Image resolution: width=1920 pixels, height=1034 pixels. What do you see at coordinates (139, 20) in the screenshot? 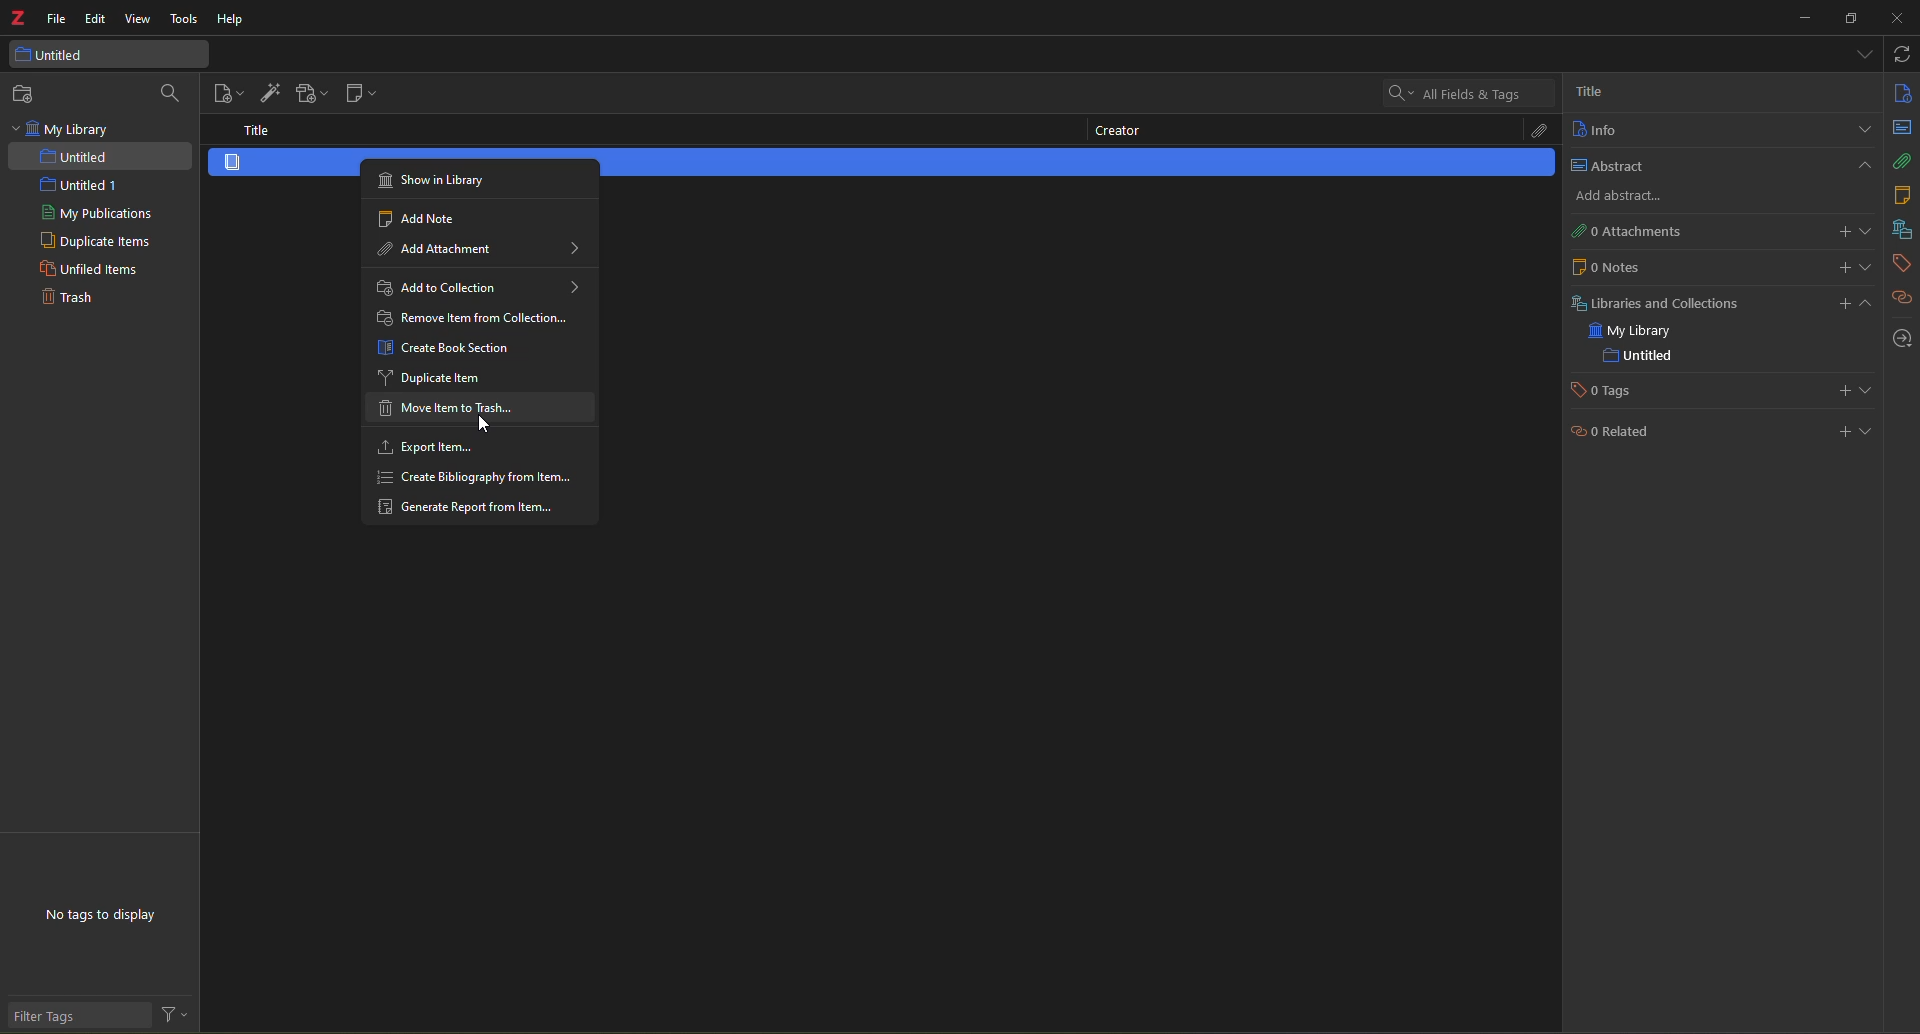
I see `view` at bounding box center [139, 20].